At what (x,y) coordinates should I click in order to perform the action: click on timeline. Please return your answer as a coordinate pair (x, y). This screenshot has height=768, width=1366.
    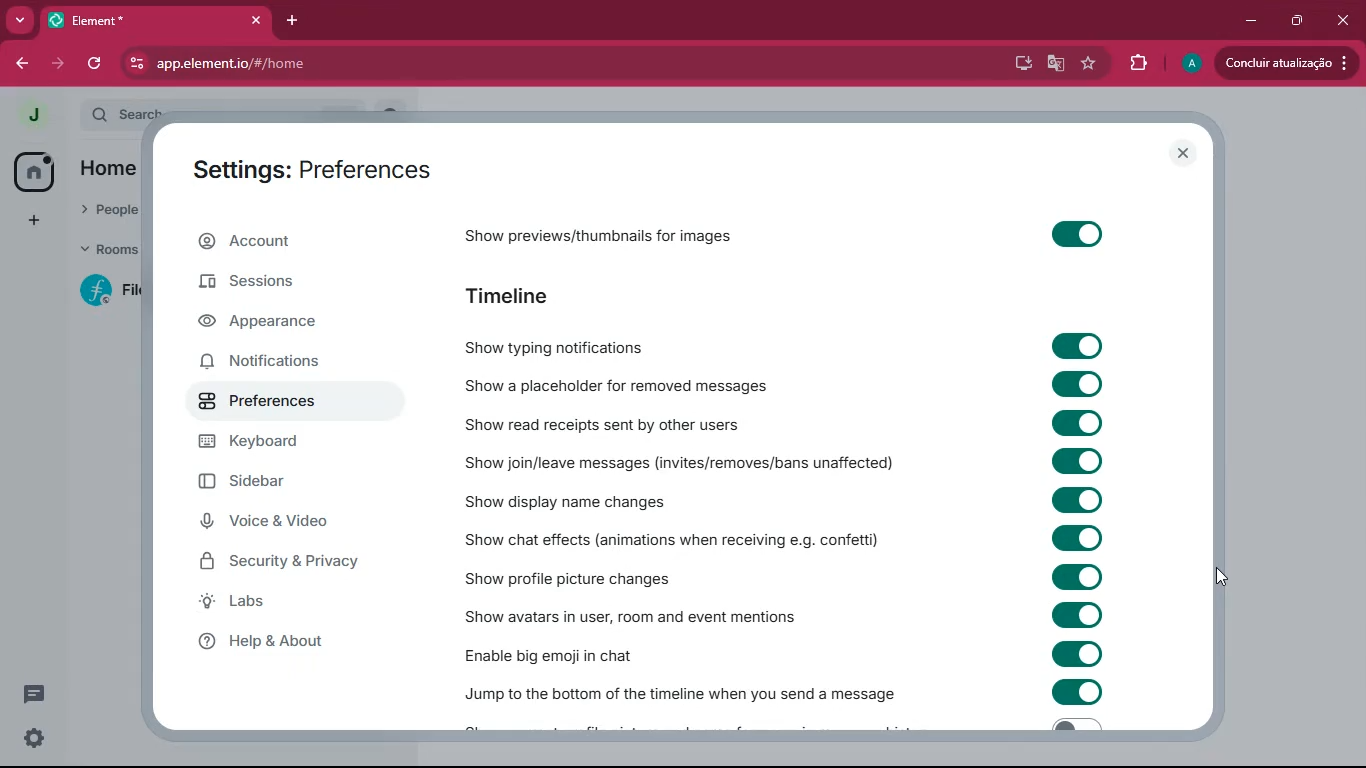
    Looking at the image, I should click on (511, 297).